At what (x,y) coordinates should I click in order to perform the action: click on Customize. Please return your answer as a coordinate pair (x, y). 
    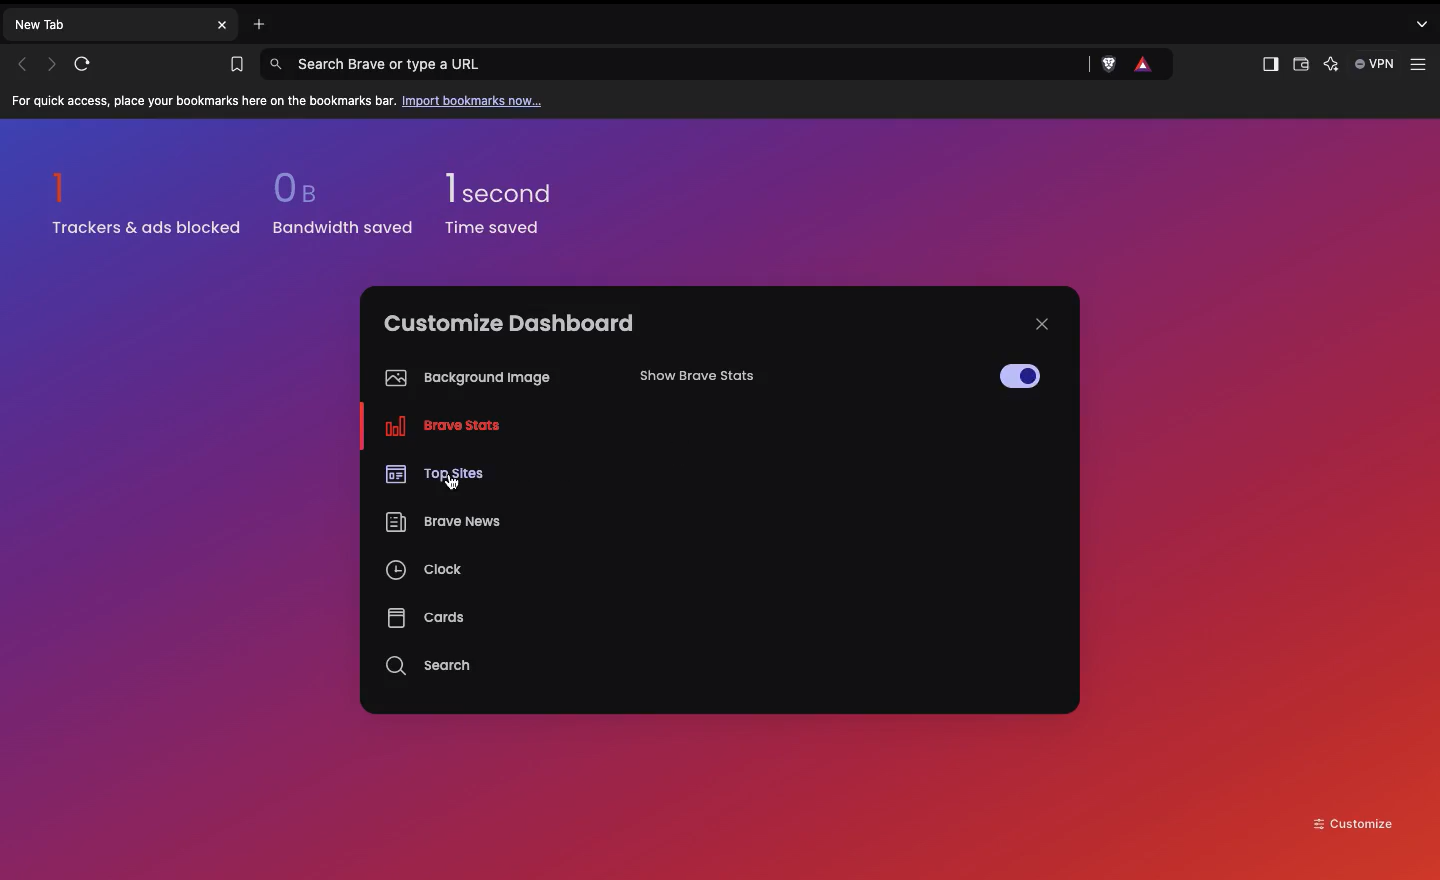
    Looking at the image, I should click on (1354, 822).